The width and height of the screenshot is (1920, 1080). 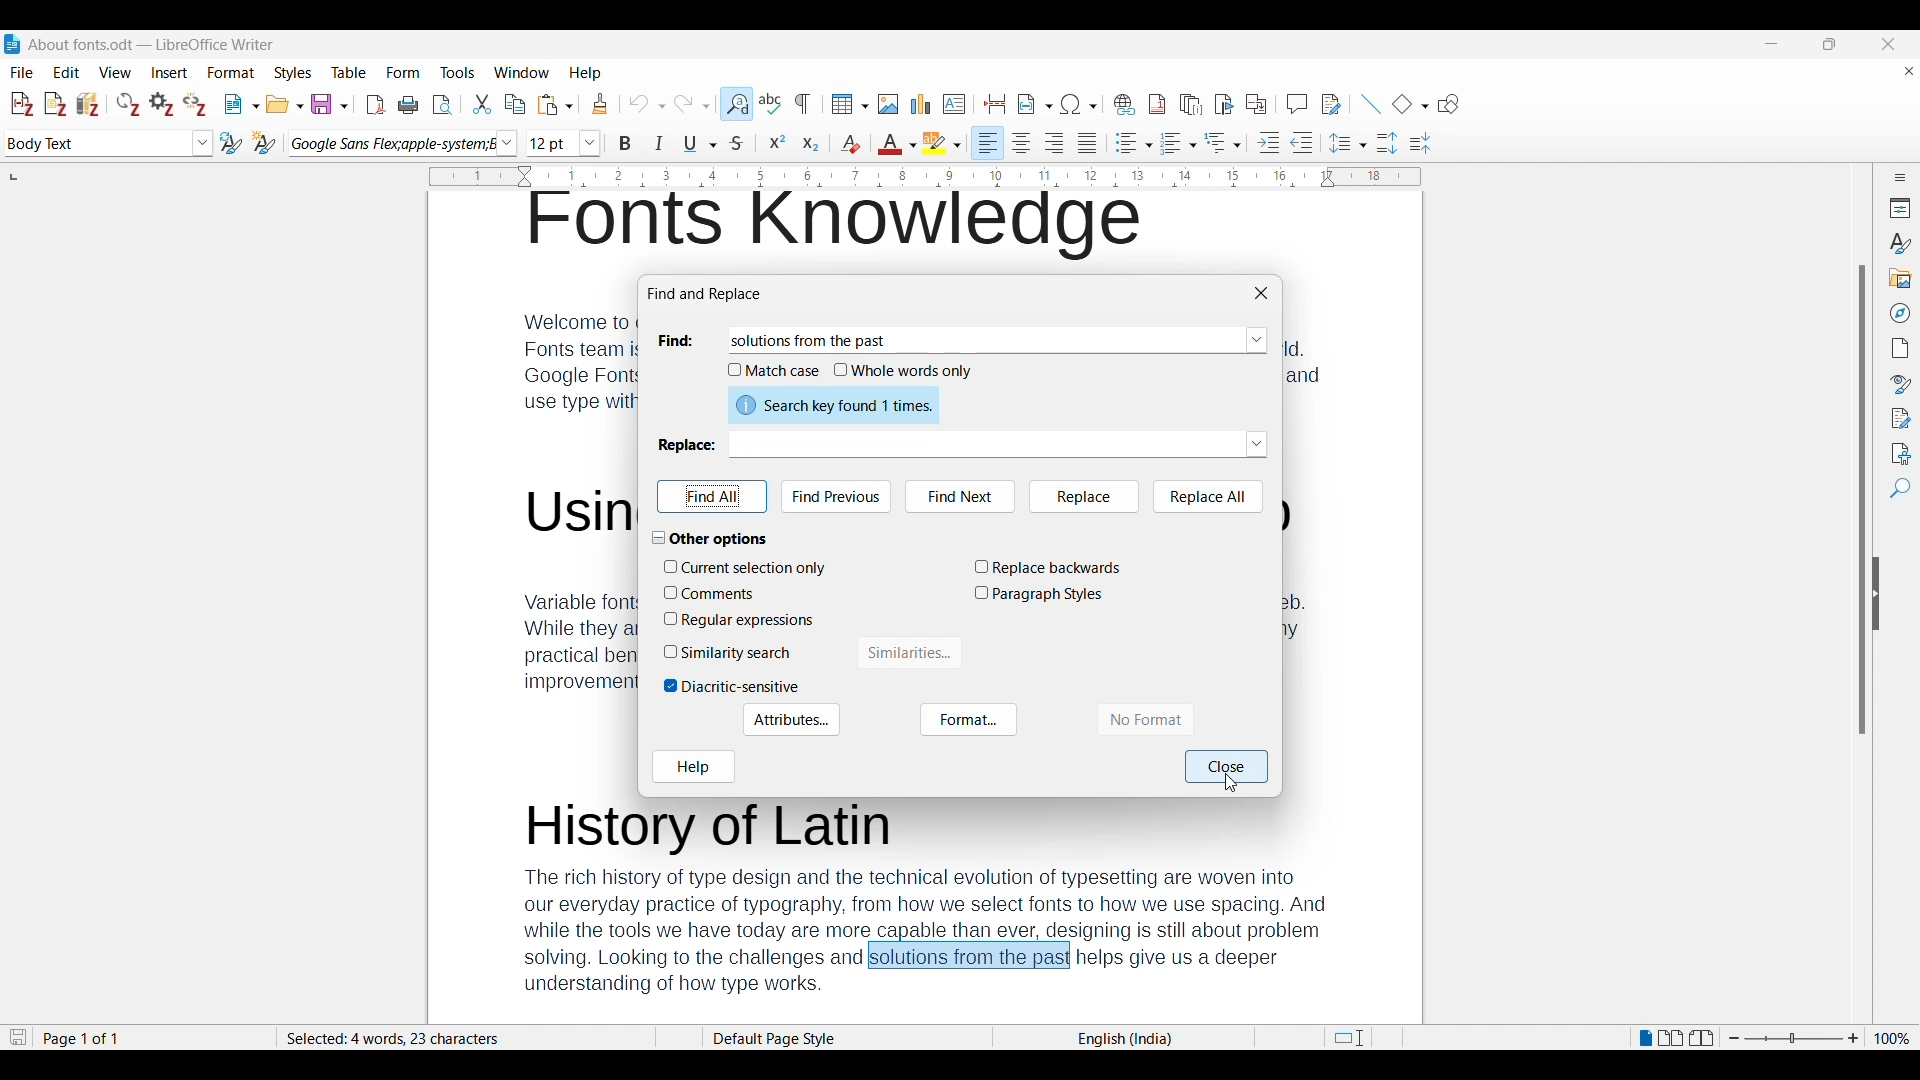 I want to click on Accessibility check, so click(x=1898, y=453).